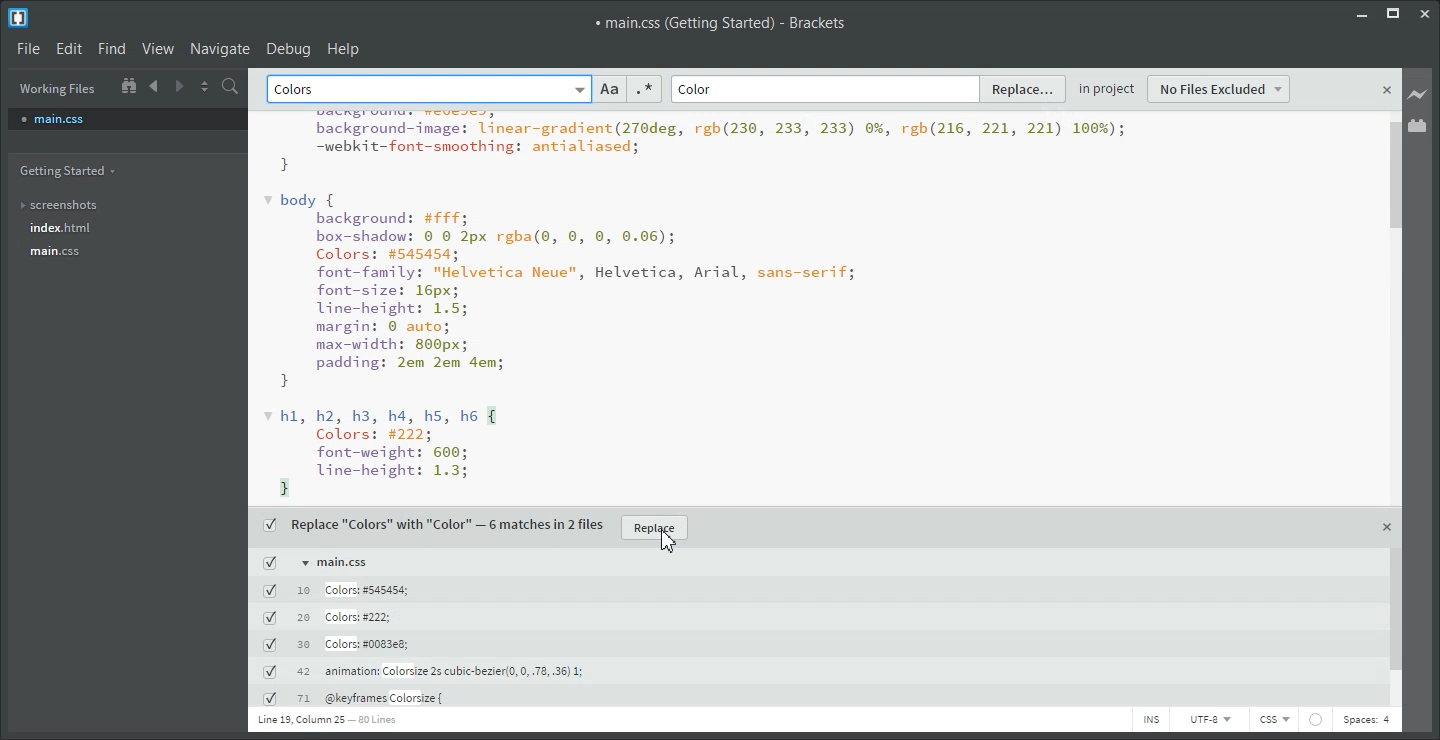  What do you see at coordinates (338, 590) in the screenshot?
I see `10 Colors: #545454;` at bounding box center [338, 590].